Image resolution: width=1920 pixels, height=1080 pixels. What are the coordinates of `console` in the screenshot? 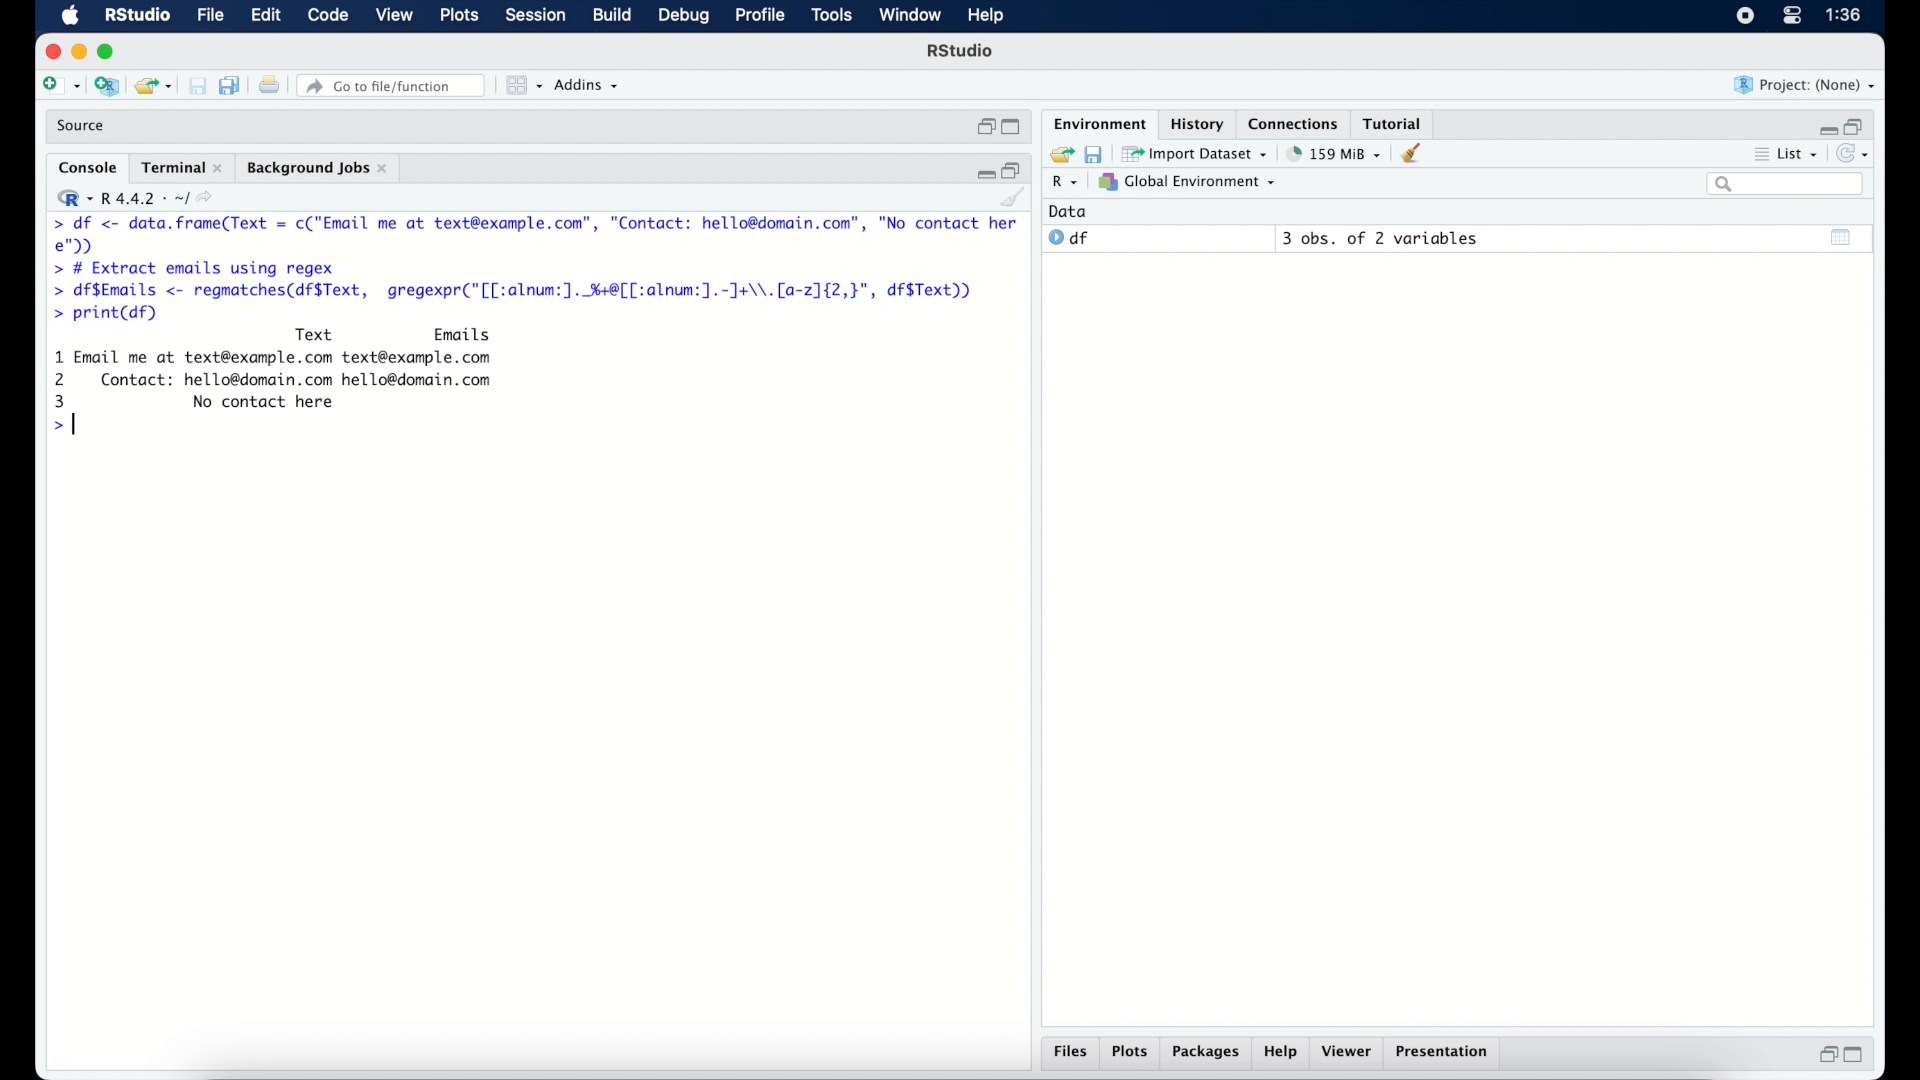 It's located at (84, 166).